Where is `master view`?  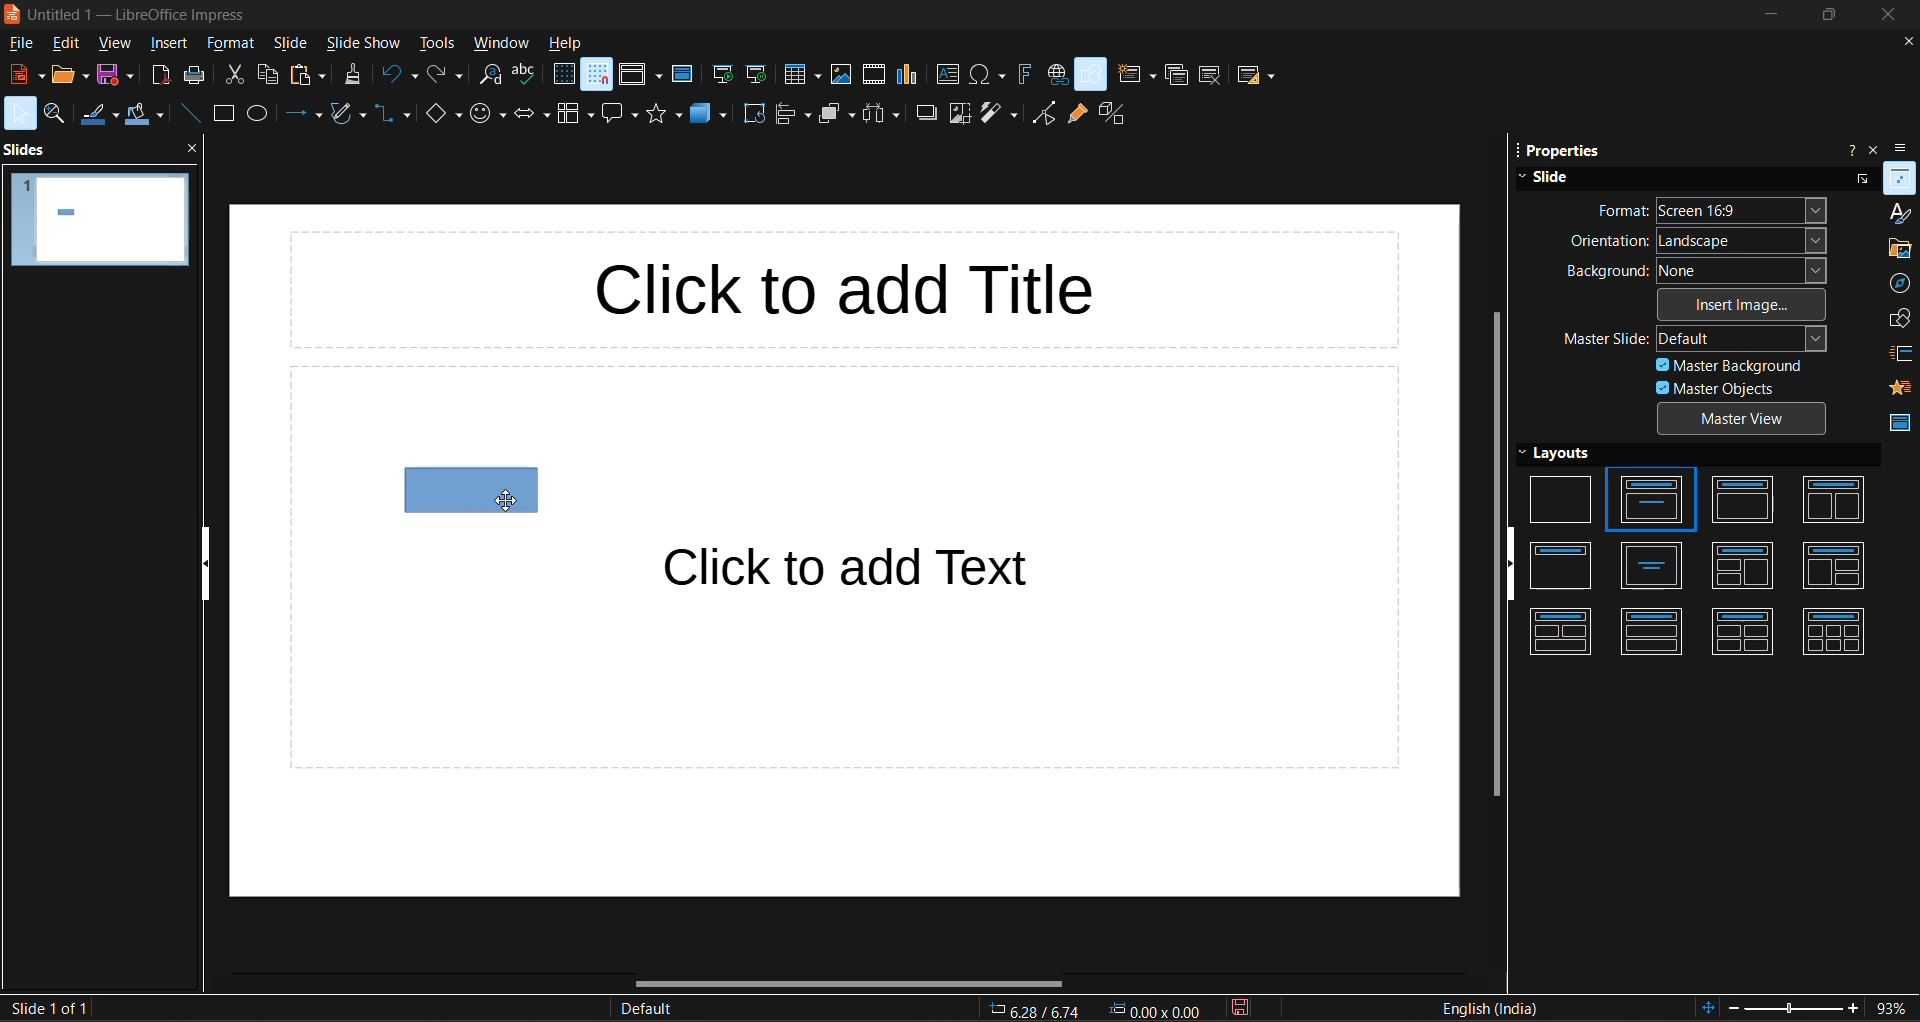 master view is located at coordinates (1743, 418).